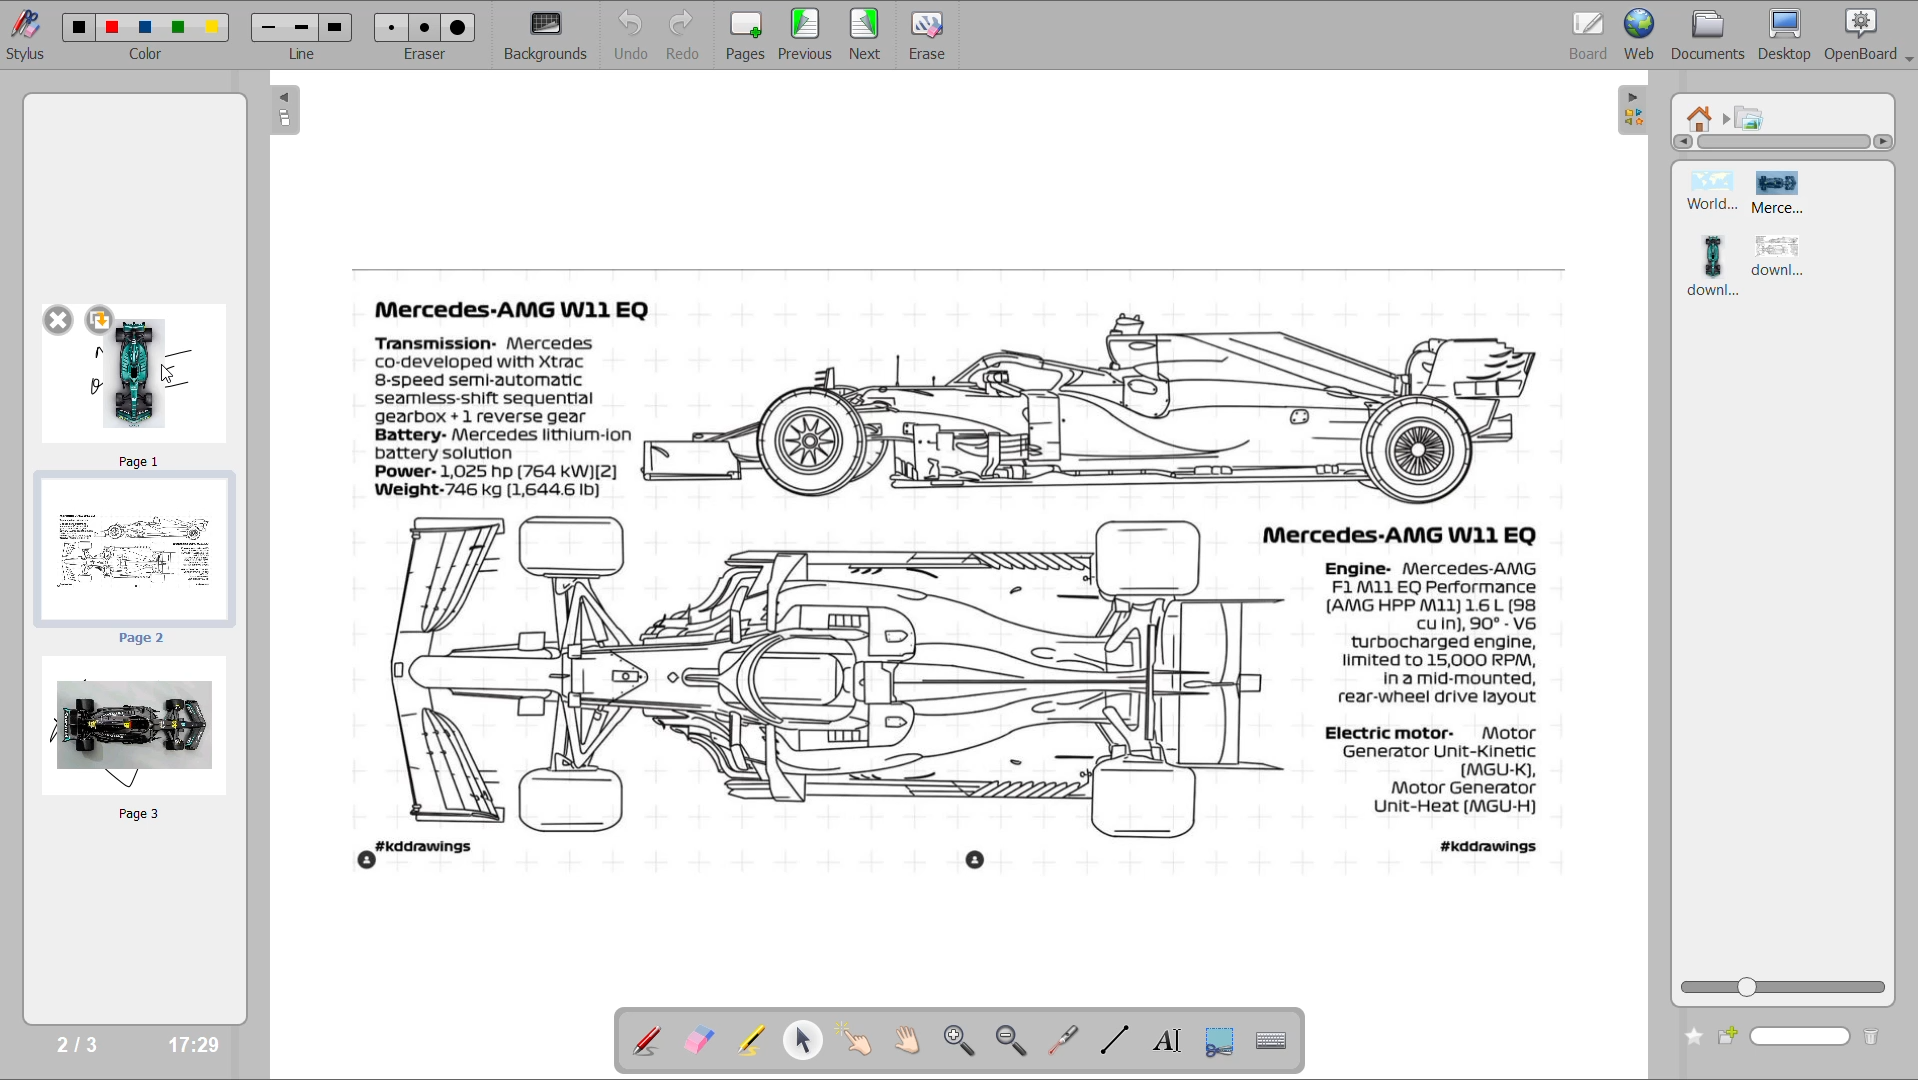 The image size is (1918, 1080). What do you see at coordinates (1169, 1042) in the screenshot?
I see `write text` at bounding box center [1169, 1042].